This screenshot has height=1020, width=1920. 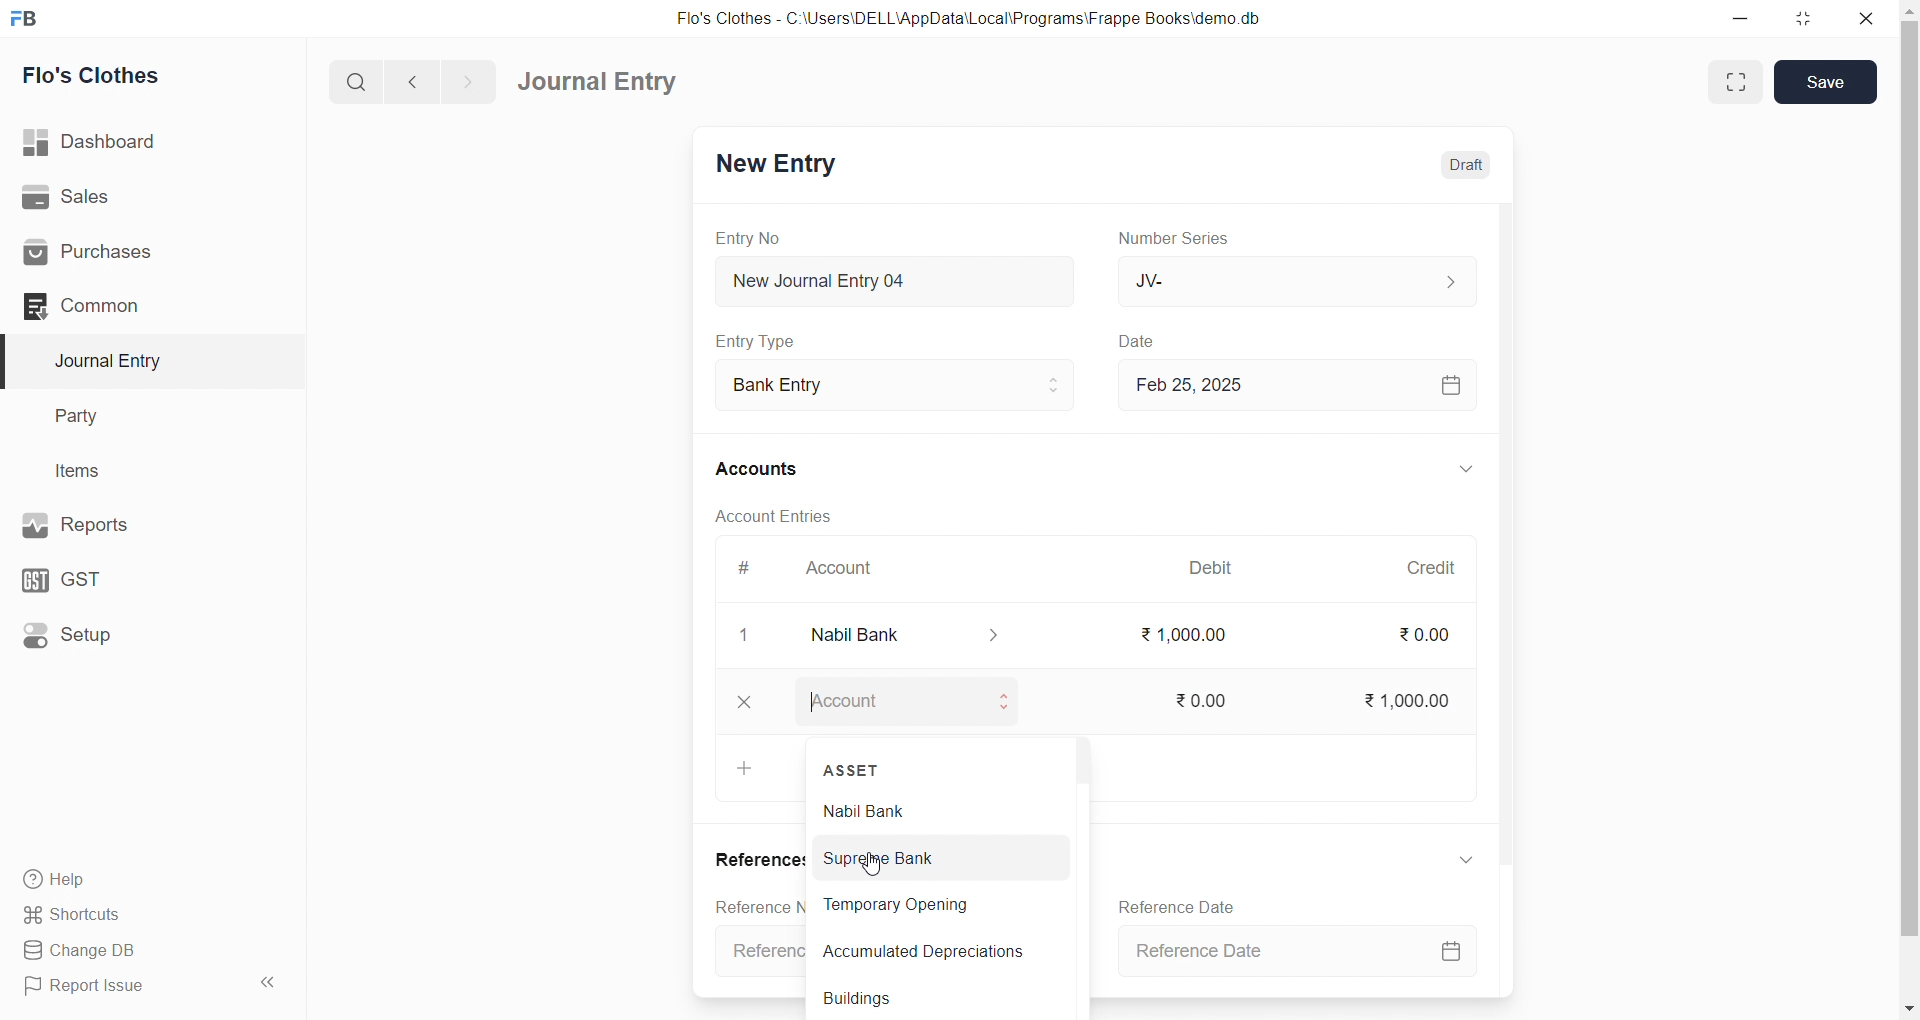 What do you see at coordinates (138, 472) in the screenshot?
I see `Items` at bounding box center [138, 472].